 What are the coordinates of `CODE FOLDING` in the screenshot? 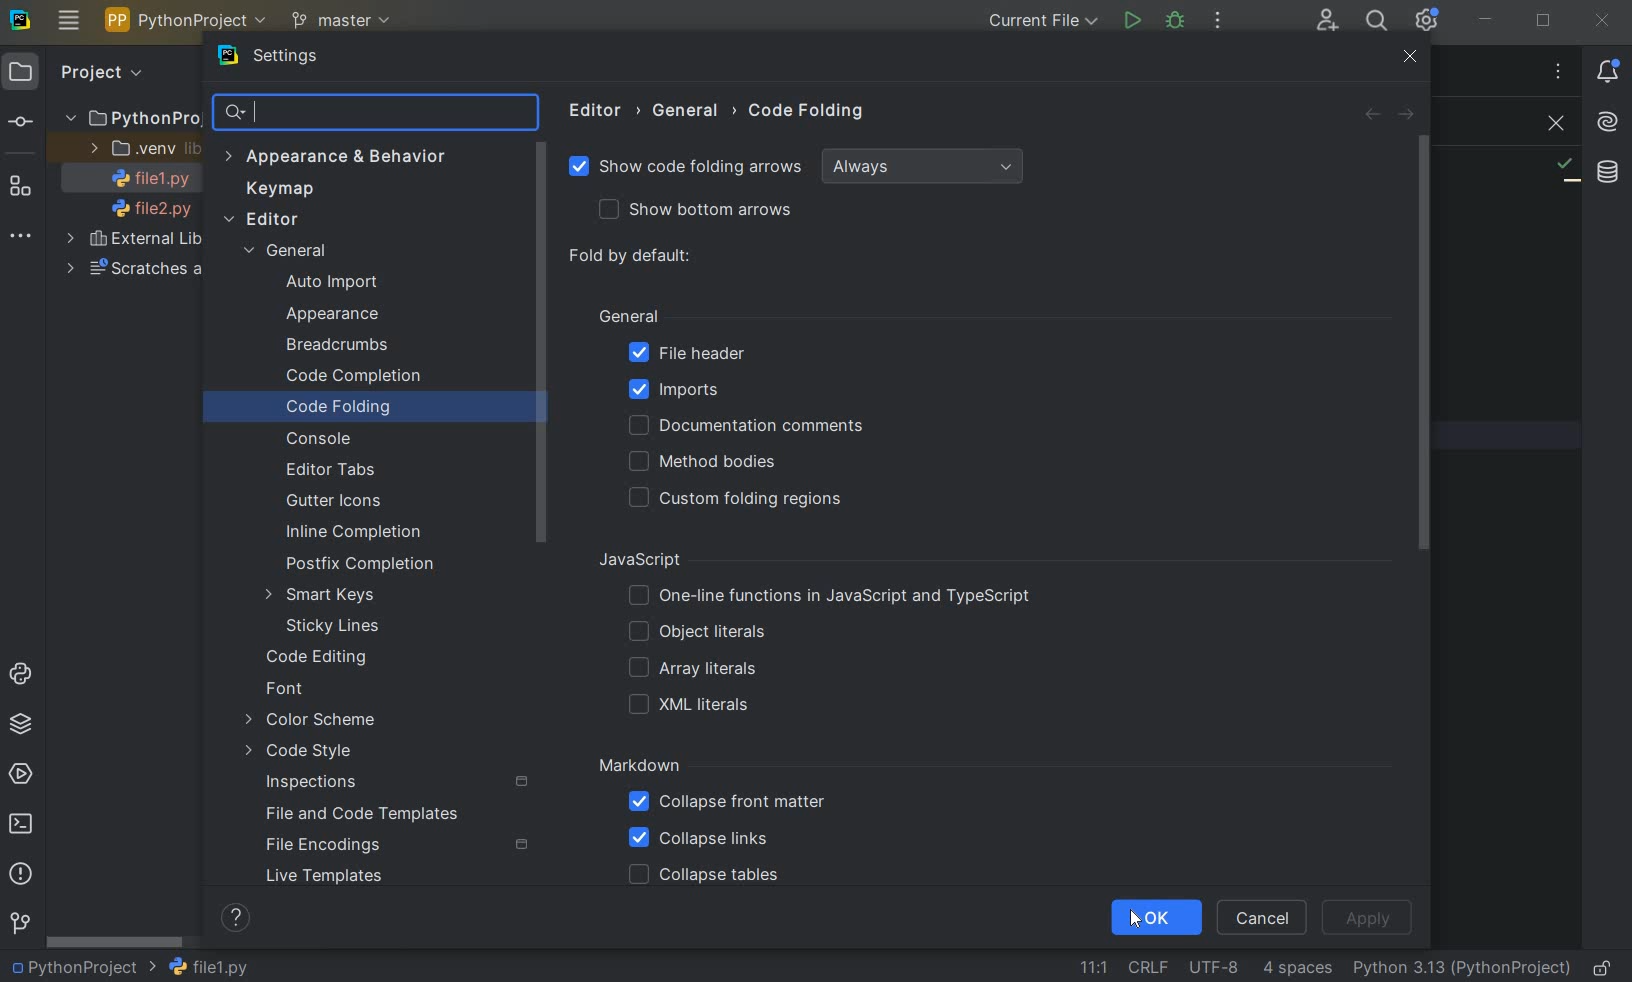 It's located at (362, 409).